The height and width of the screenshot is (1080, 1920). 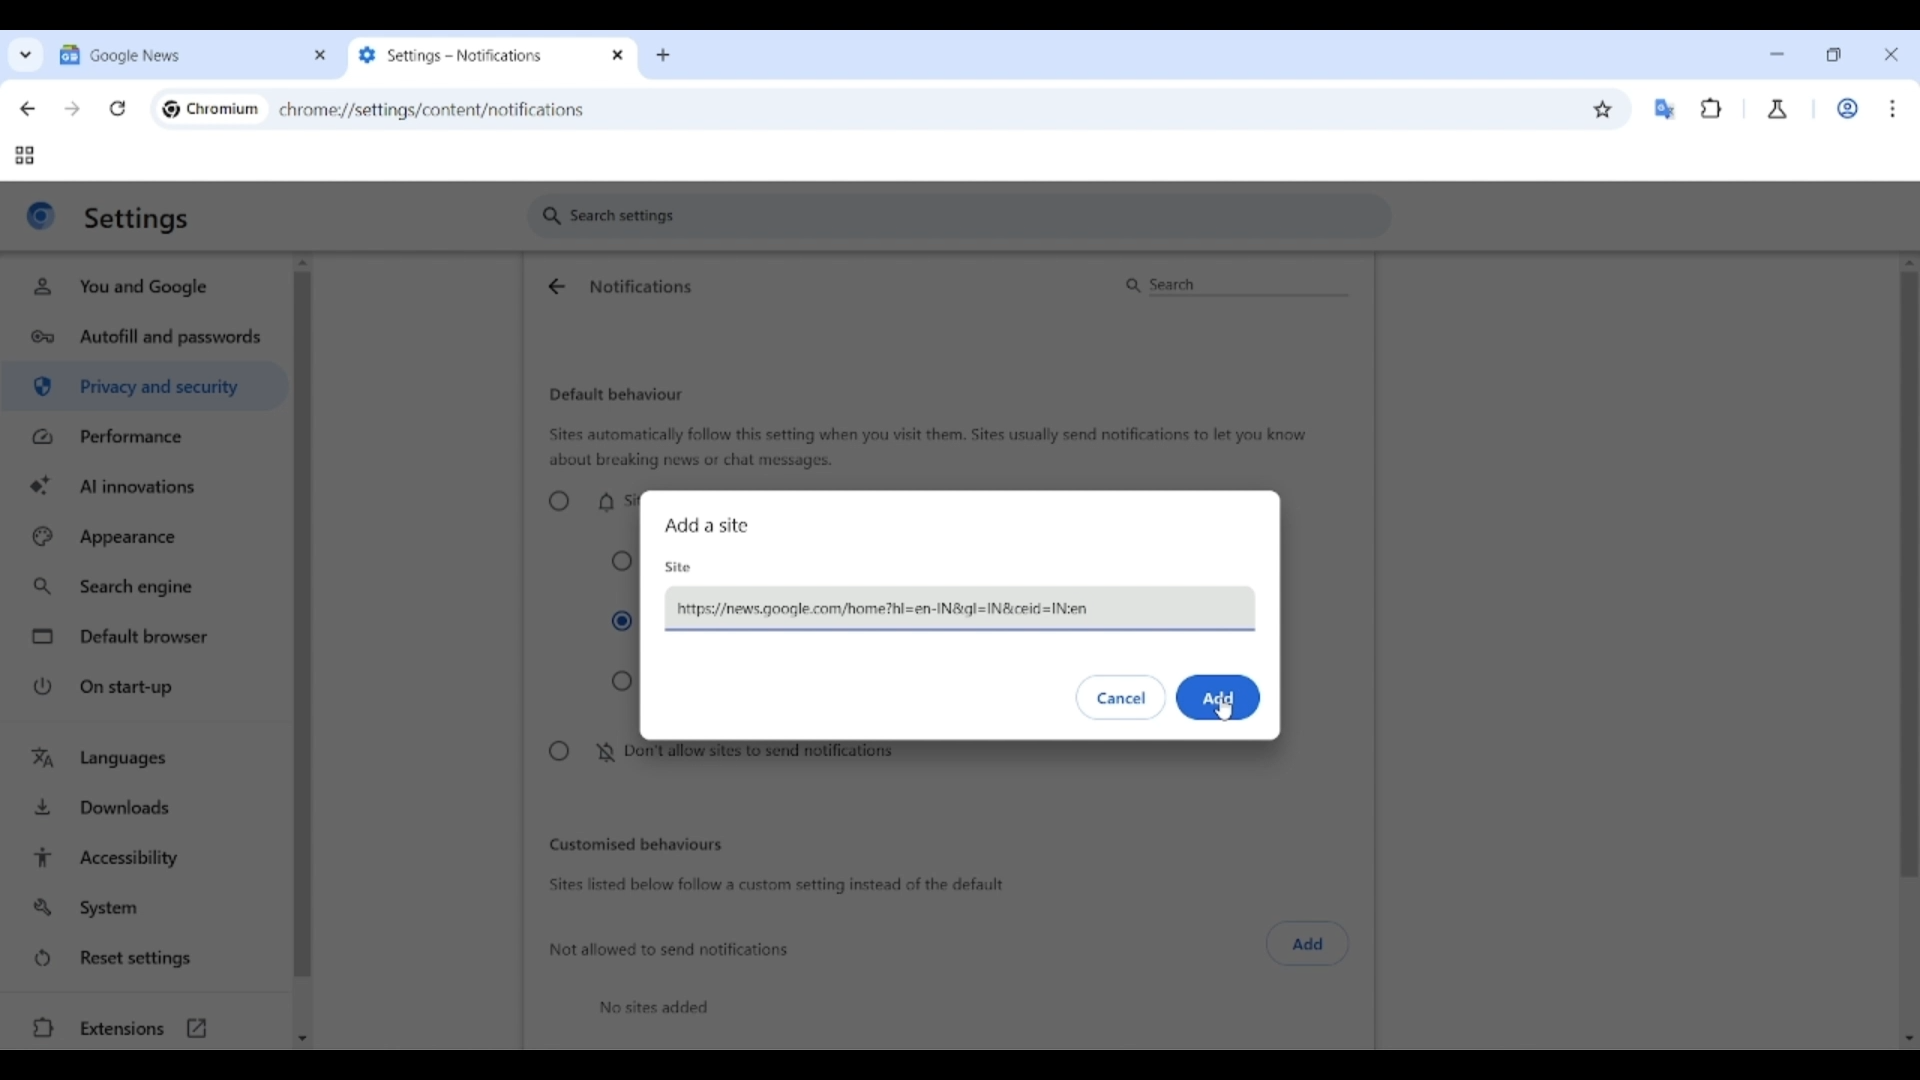 I want to click on Minimize, so click(x=1777, y=54).